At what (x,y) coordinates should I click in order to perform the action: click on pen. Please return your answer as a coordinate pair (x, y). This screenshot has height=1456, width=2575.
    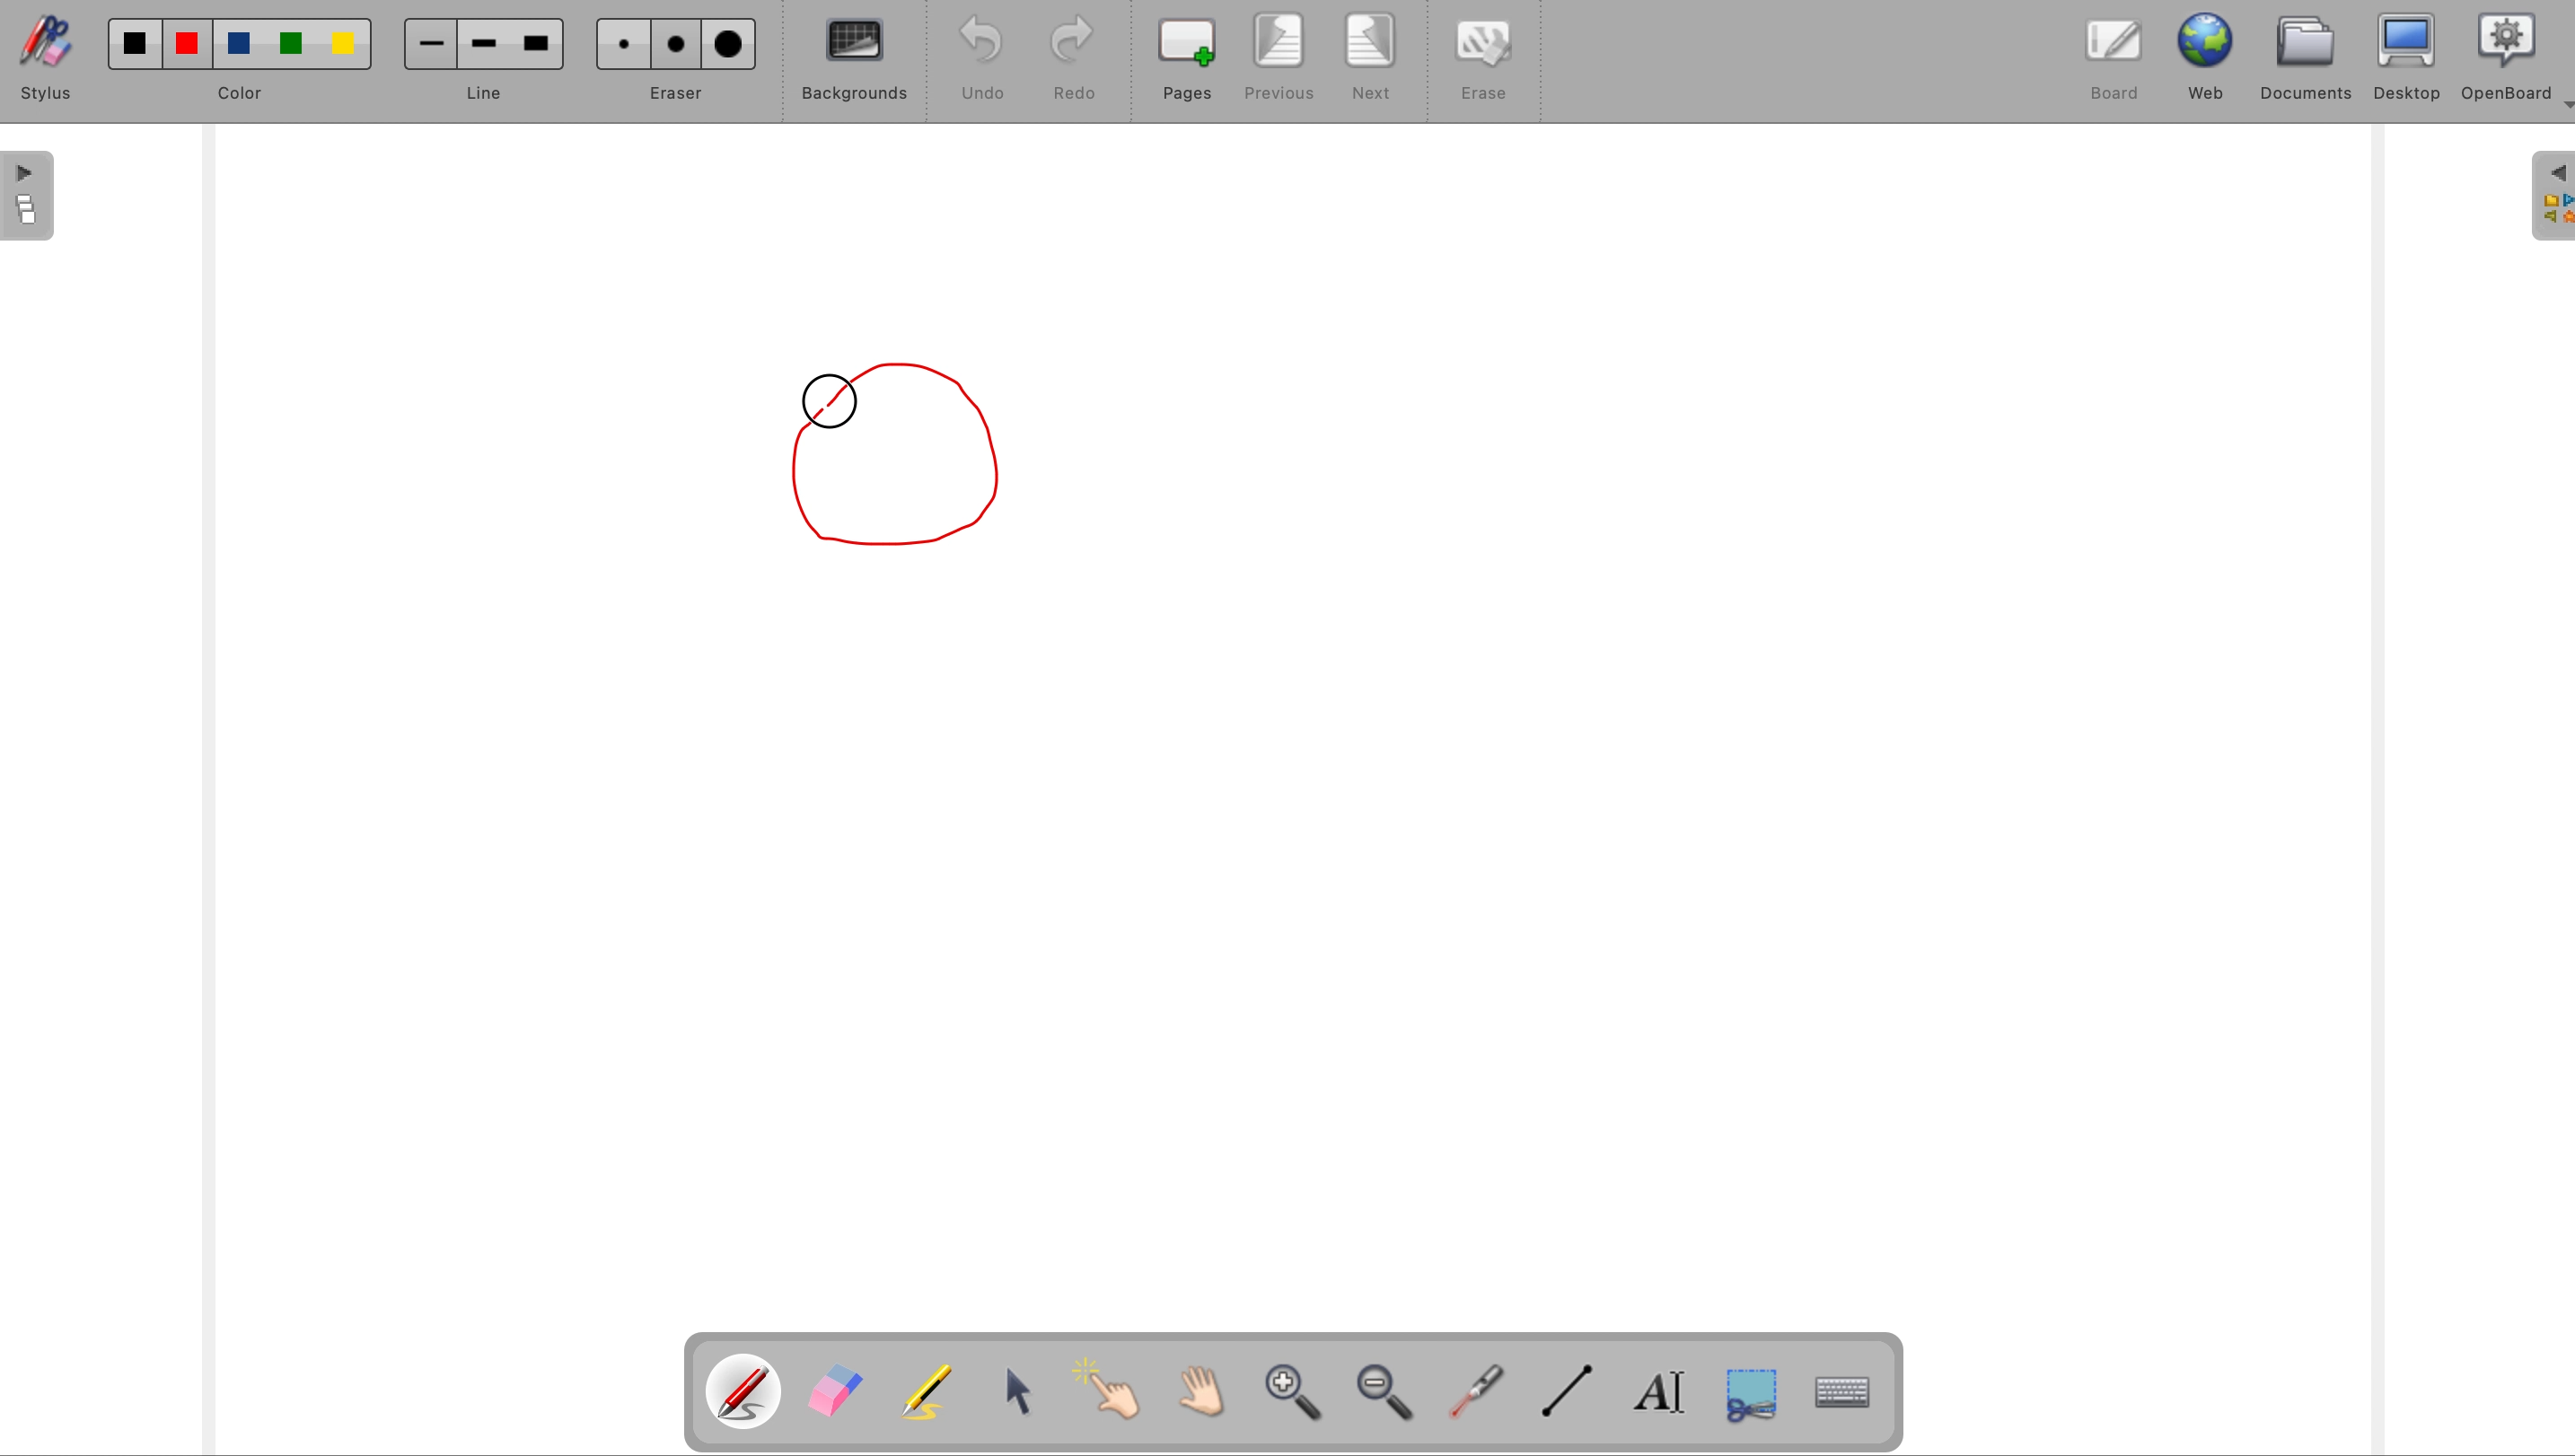
    Looking at the image, I should click on (745, 1392).